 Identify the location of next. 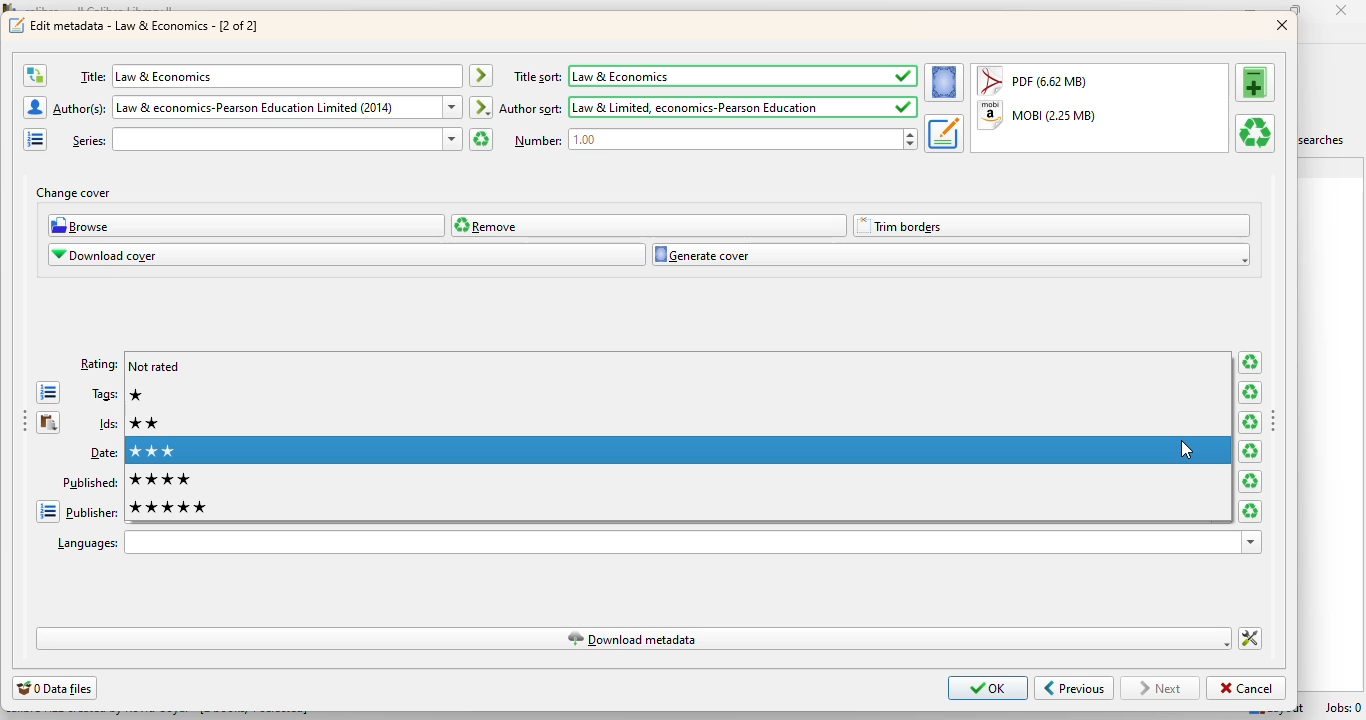
(1163, 688).